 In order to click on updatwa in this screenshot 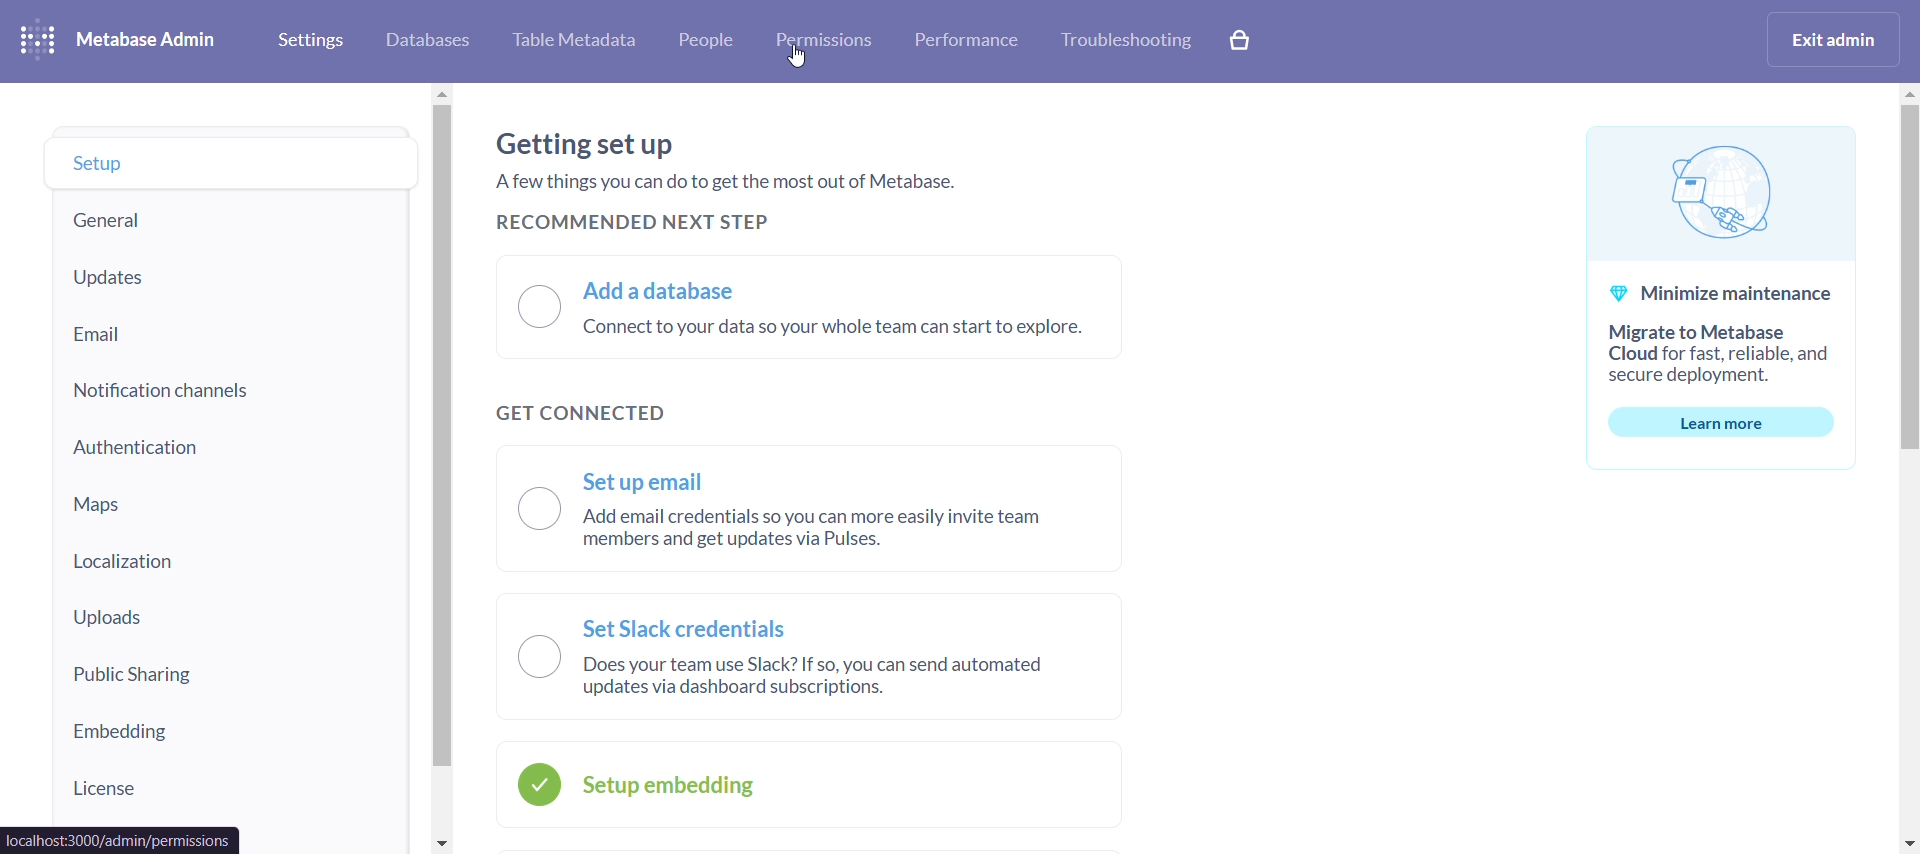, I will do `click(229, 273)`.